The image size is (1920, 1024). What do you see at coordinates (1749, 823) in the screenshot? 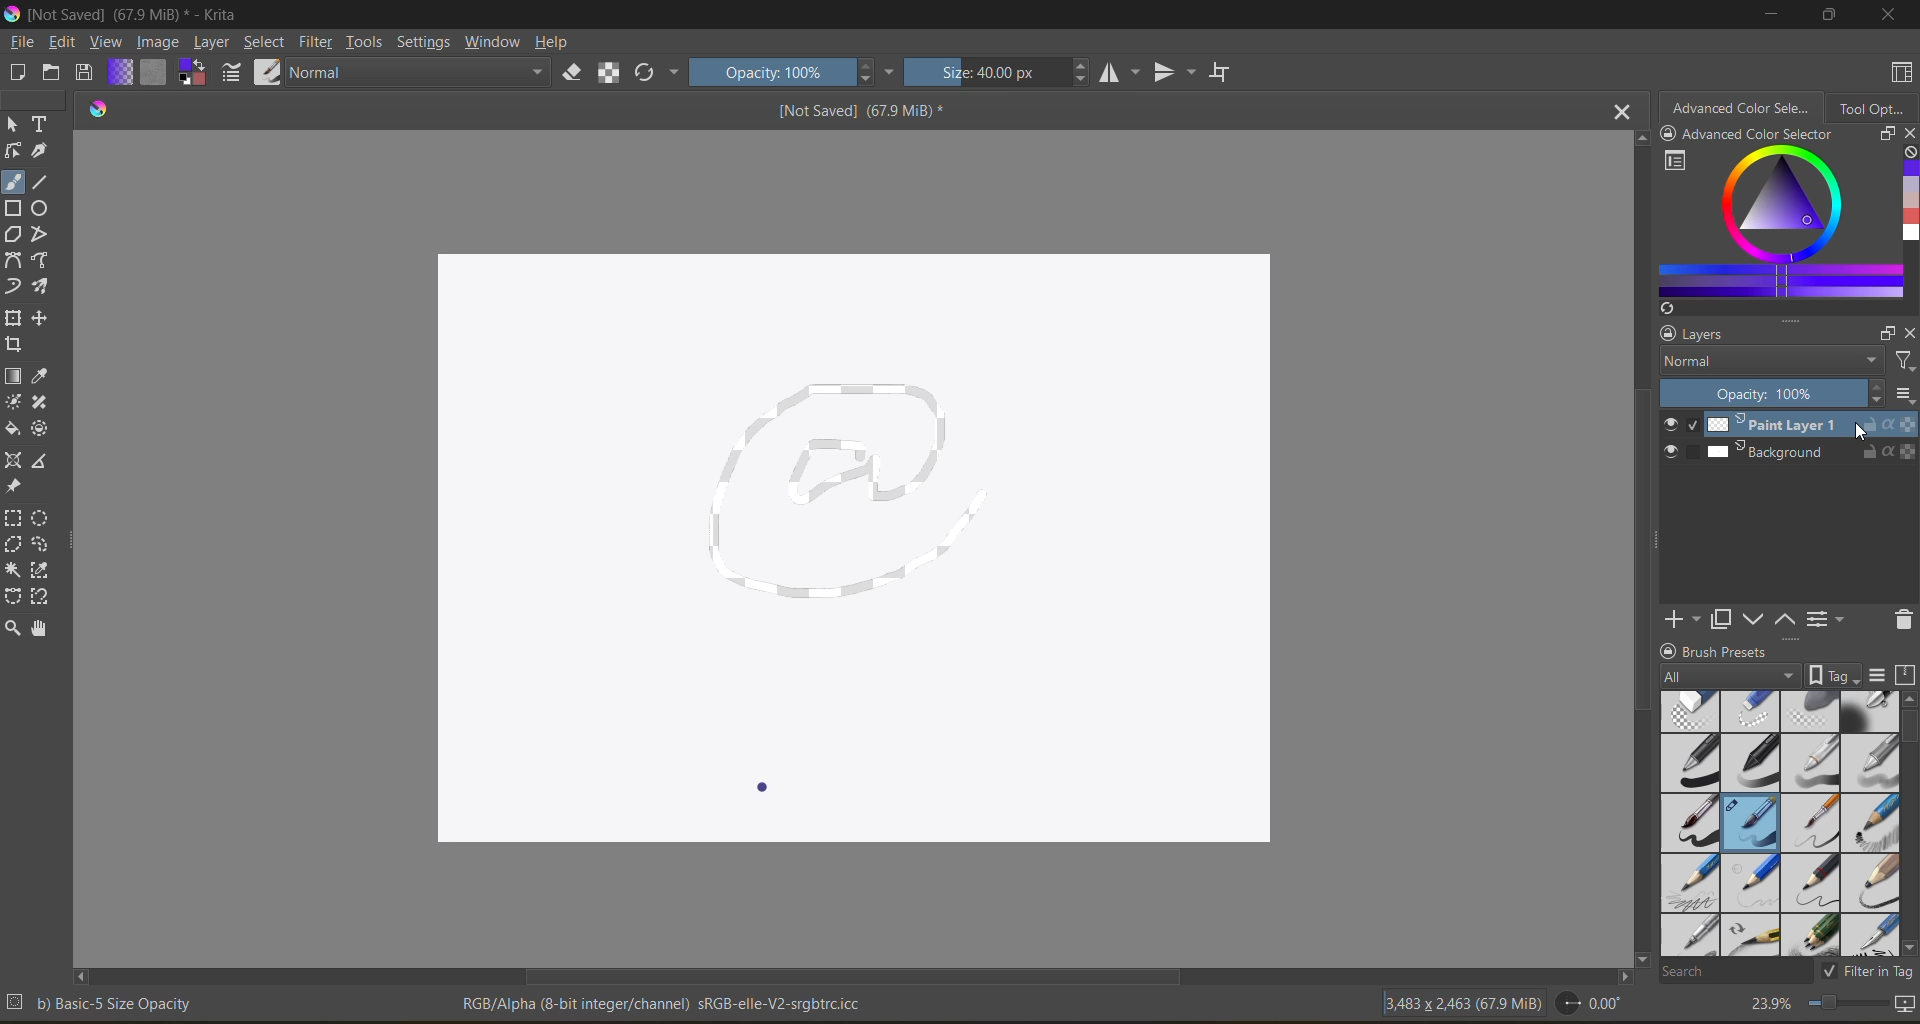
I see `brush` at bounding box center [1749, 823].